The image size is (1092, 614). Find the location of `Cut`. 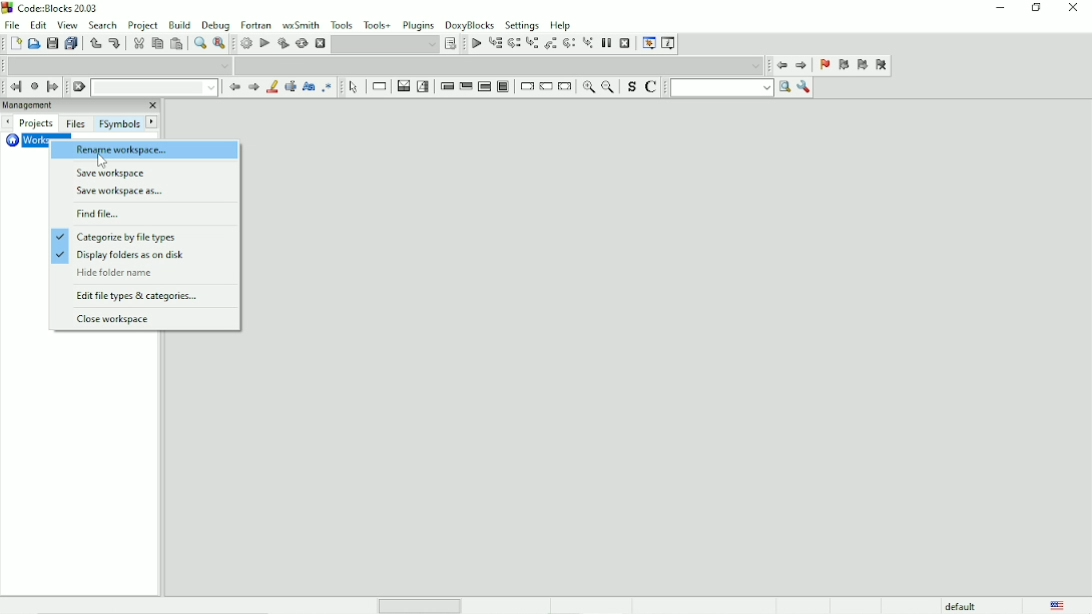

Cut is located at coordinates (138, 43).